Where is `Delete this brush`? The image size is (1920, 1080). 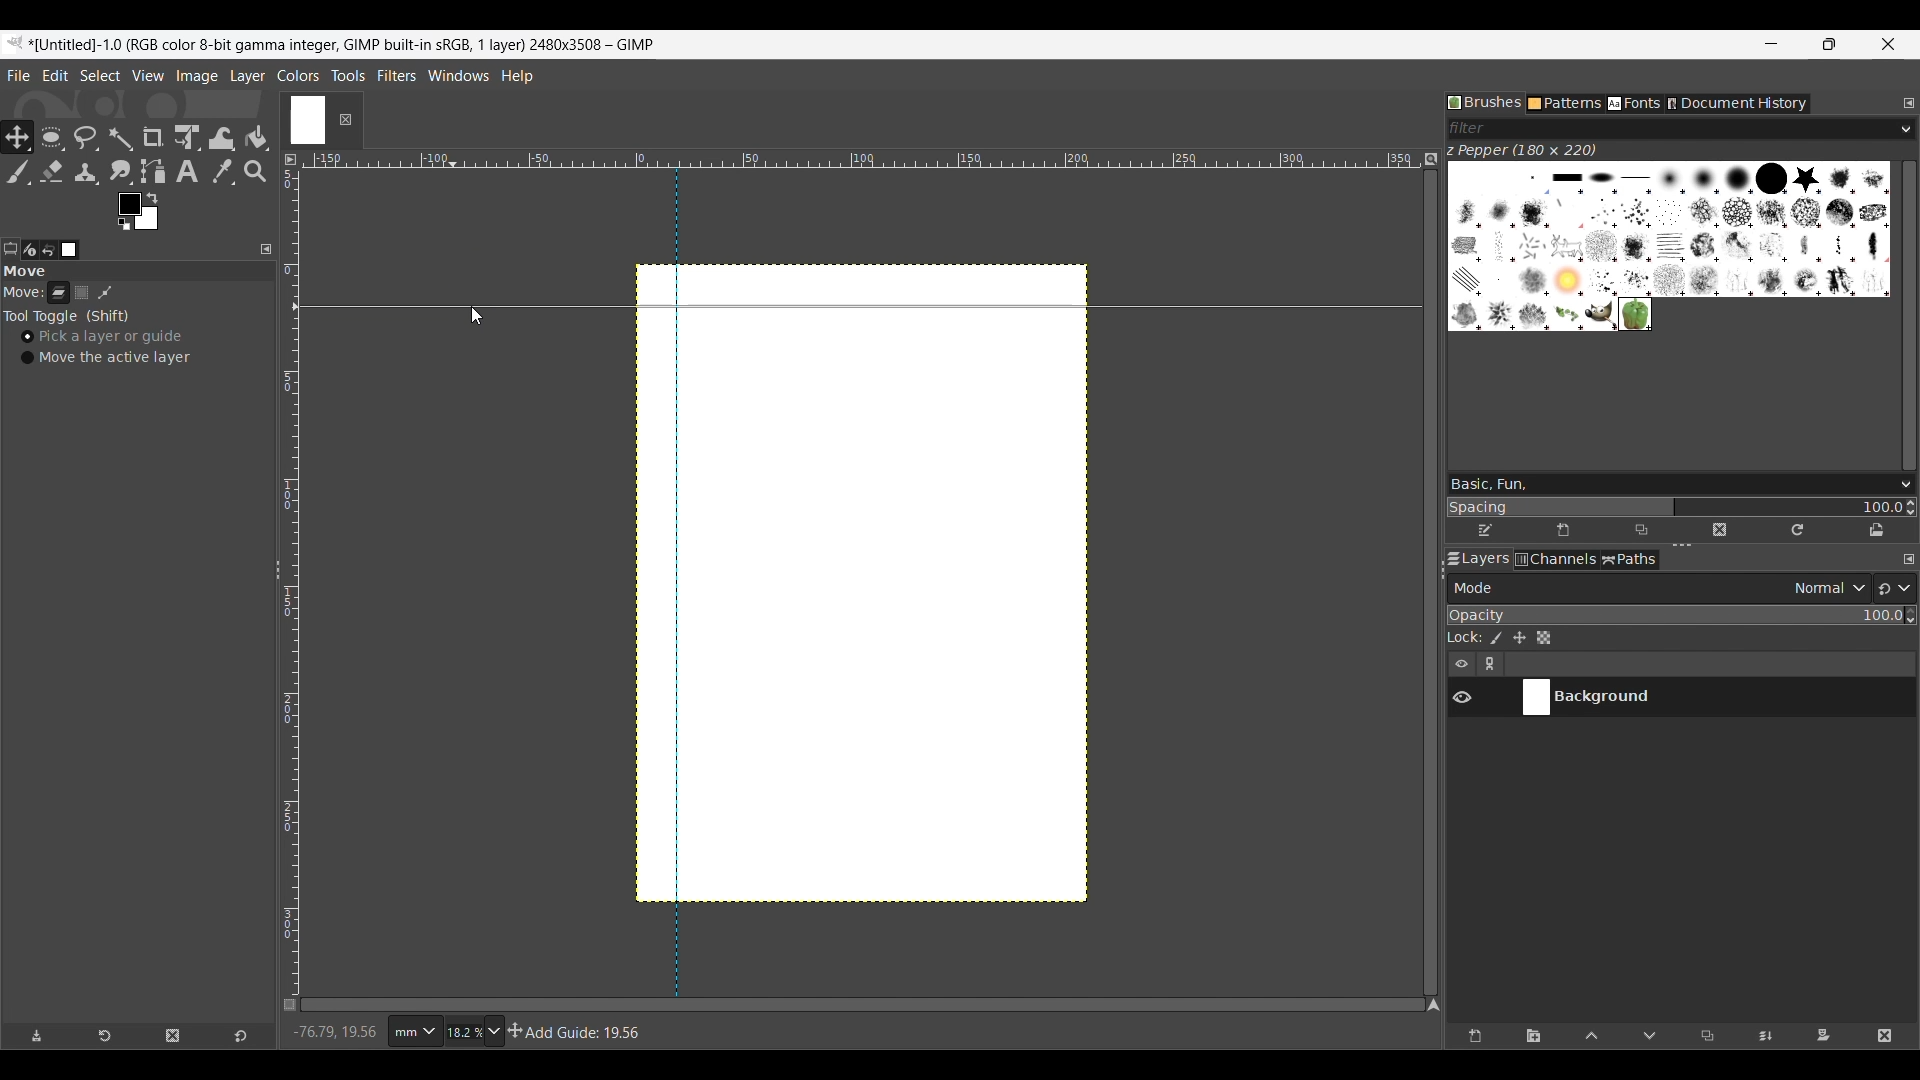
Delete this brush is located at coordinates (1719, 531).